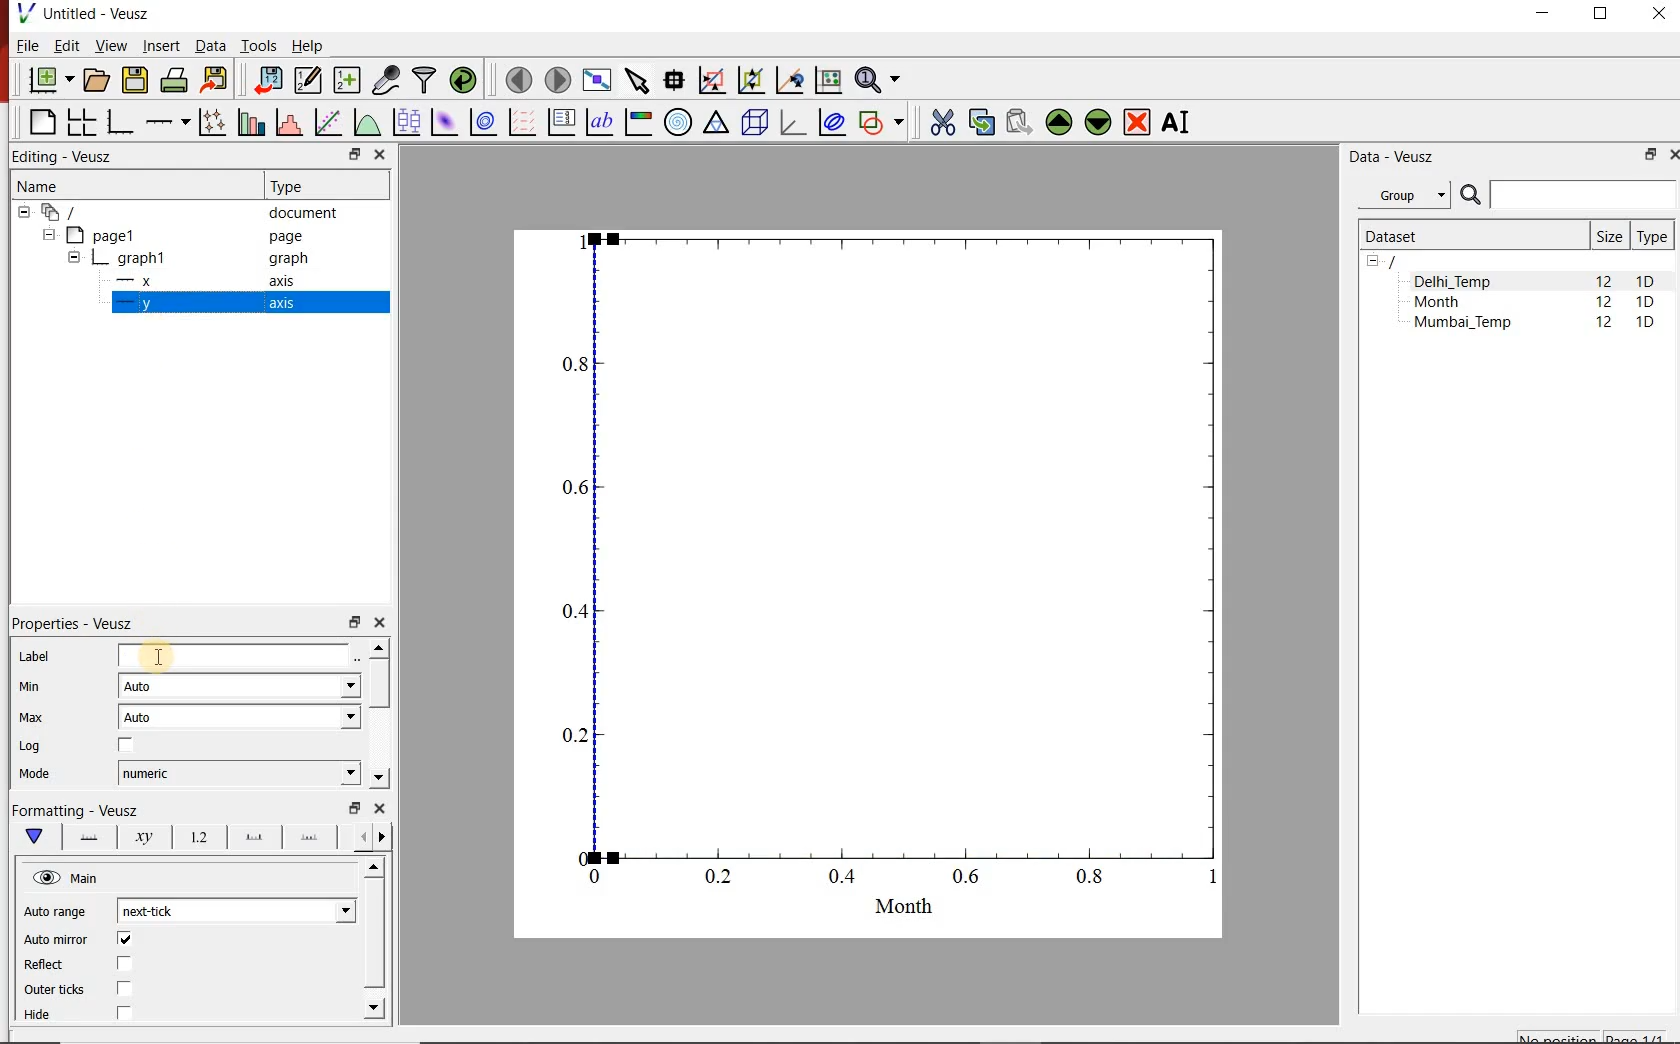  Describe the element at coordinates (95, 81) in the screenshot. I see `open a document` at that location.